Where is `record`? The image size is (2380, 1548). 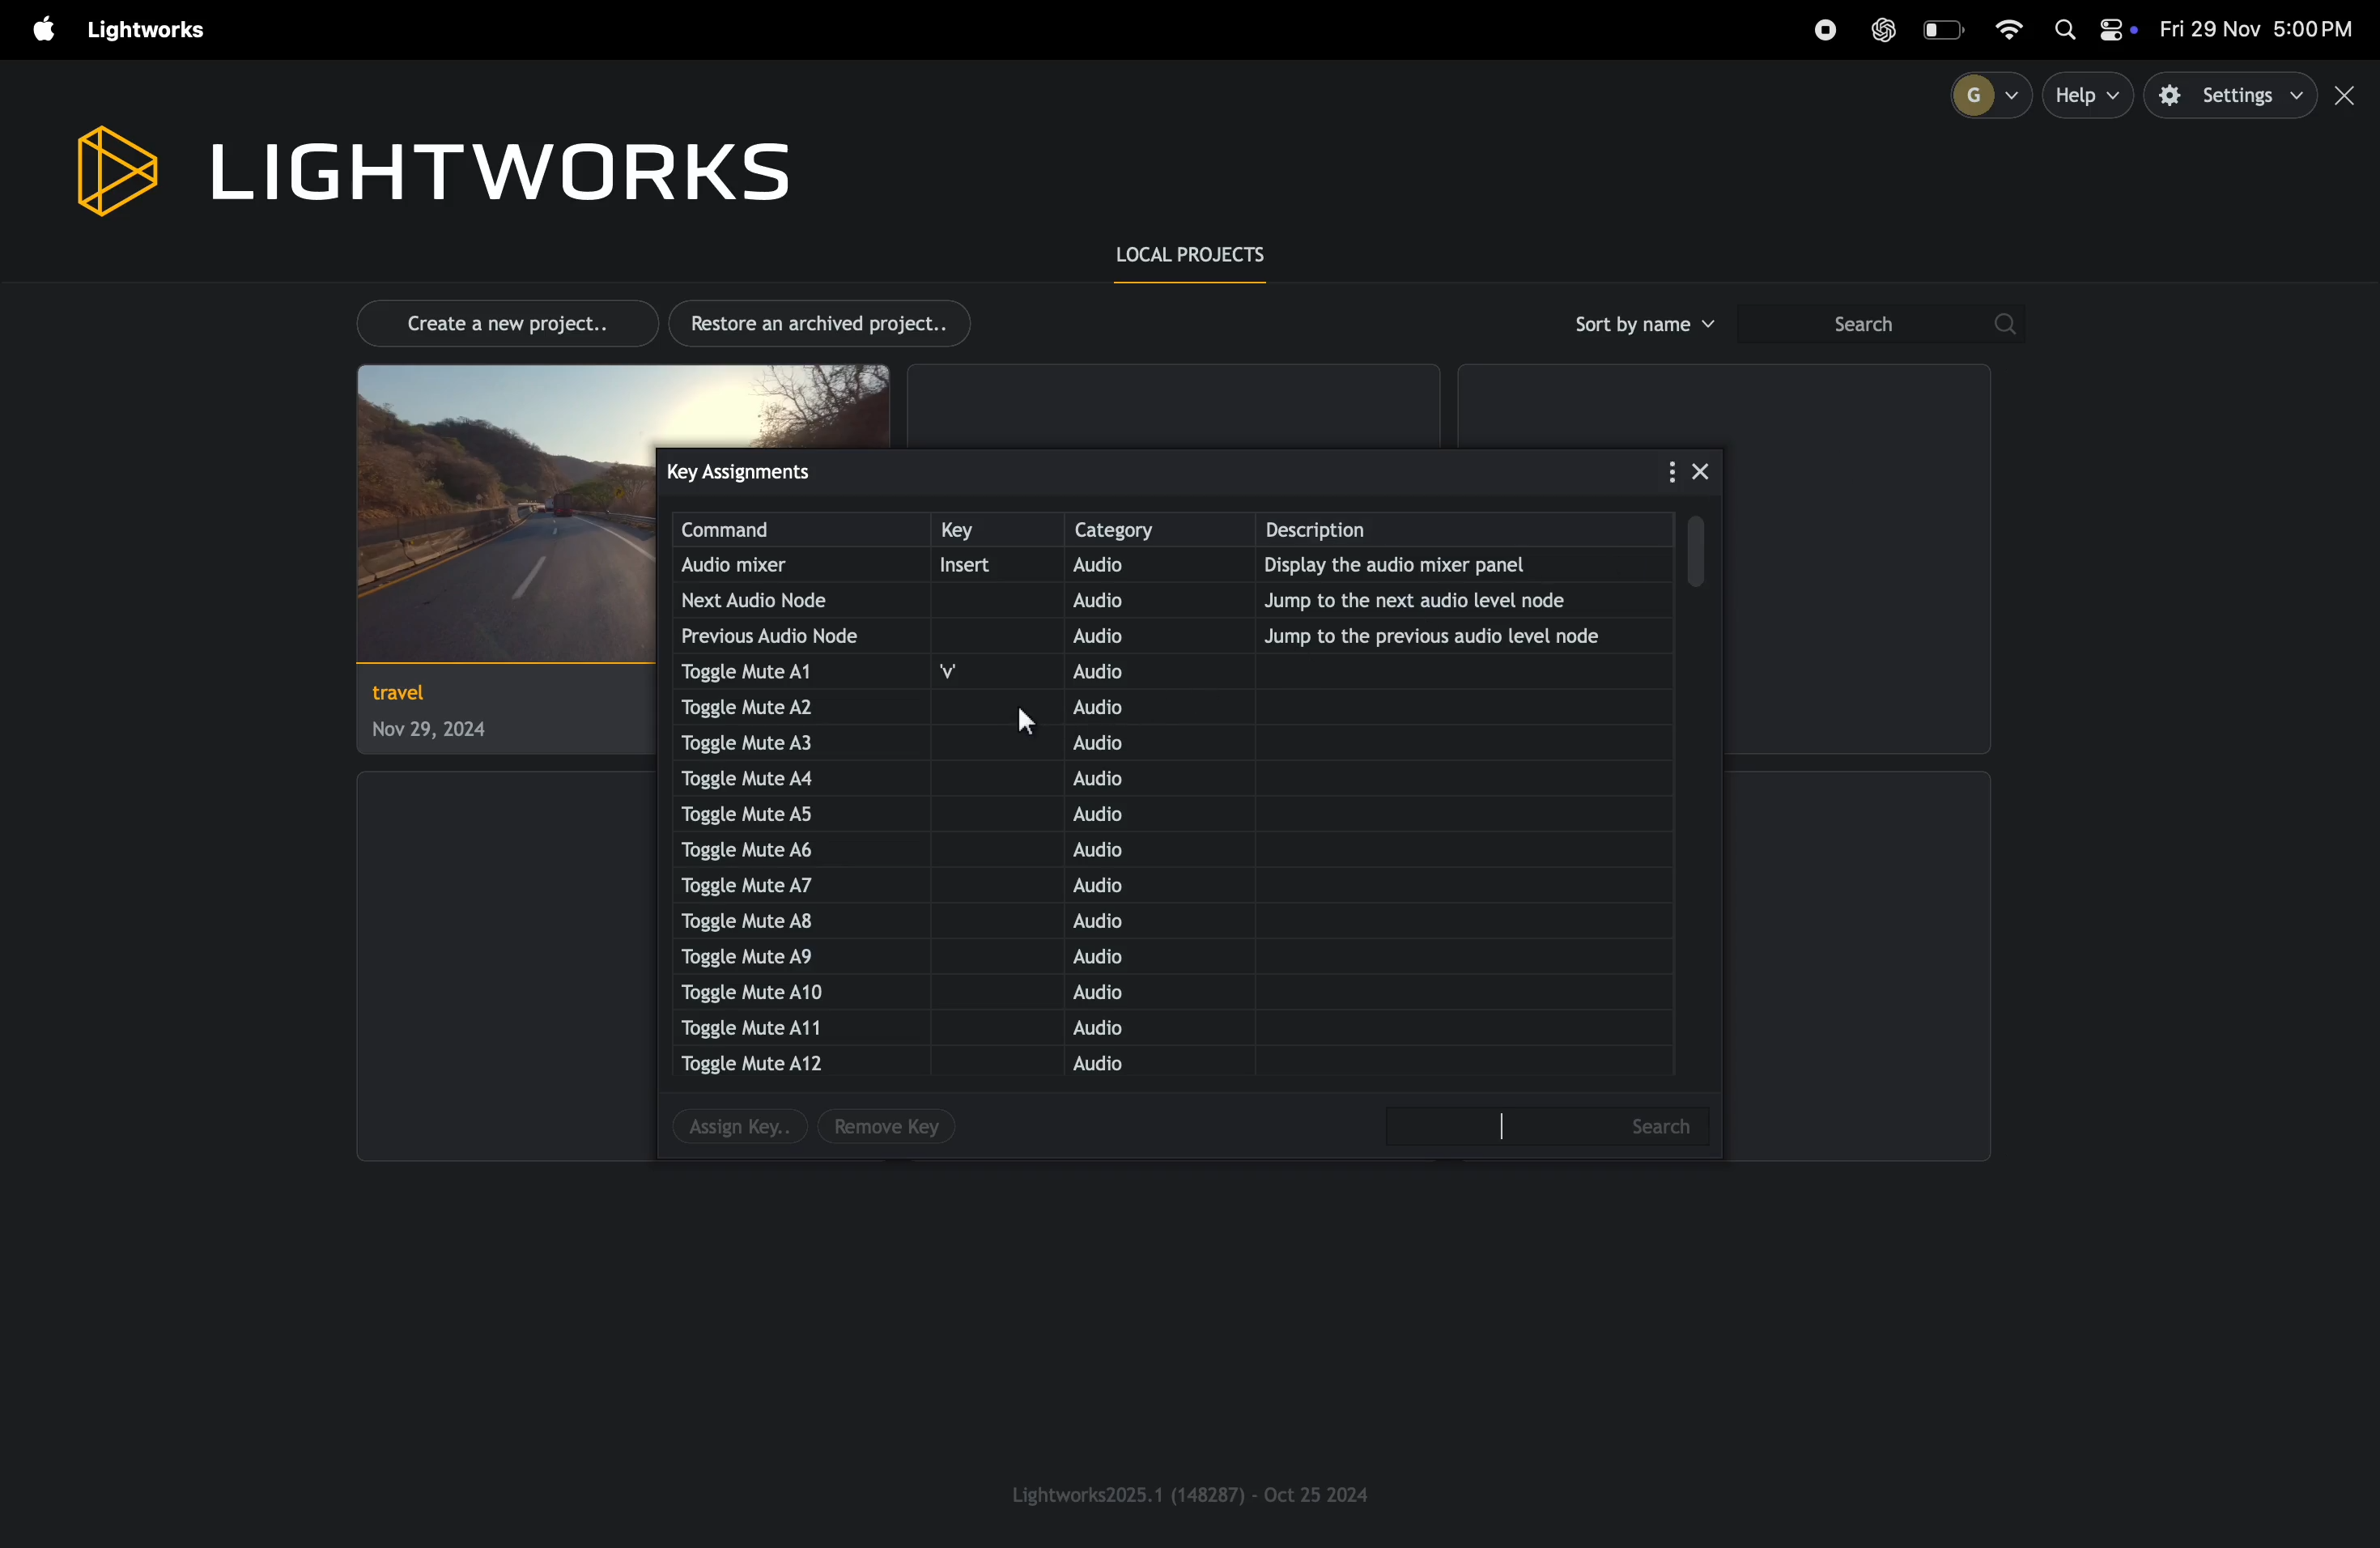
record is located at coordinates (1824, 30).